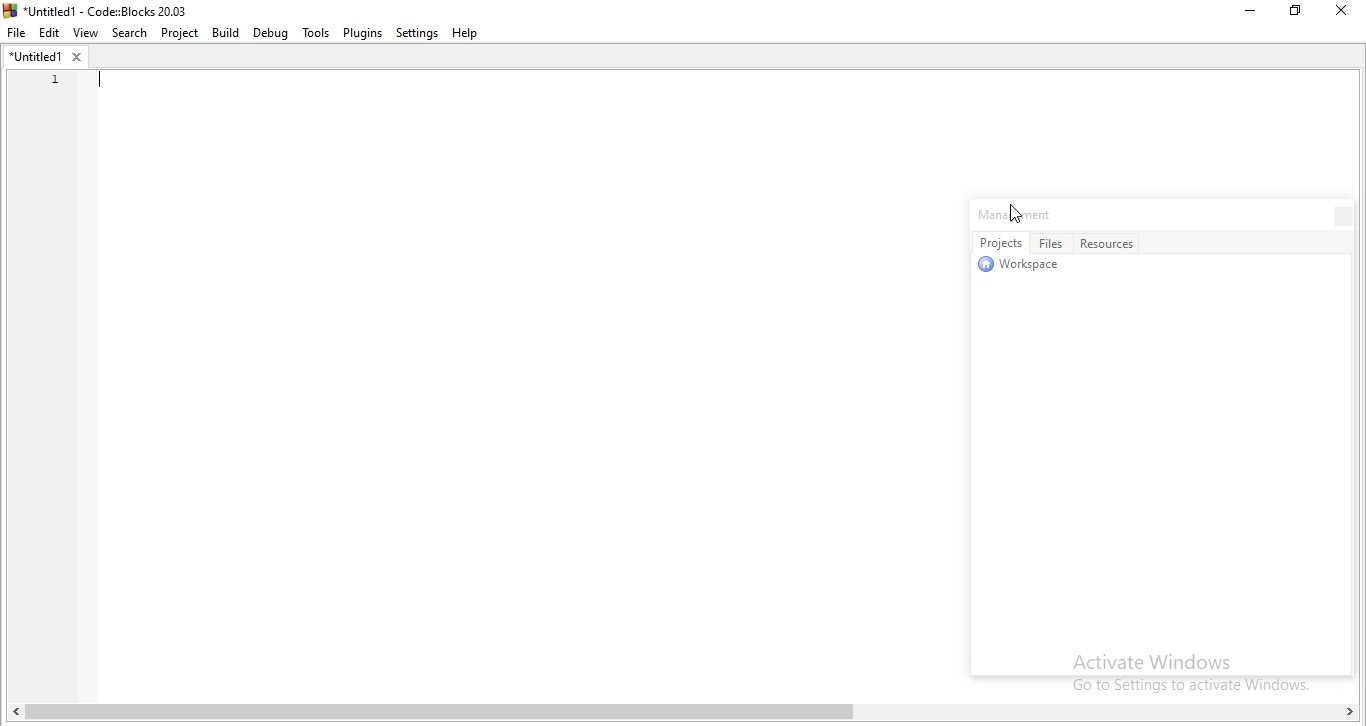  What do you see at coordinates (362, 34) in the screenshot?
I see `Plugins ` at bounding box center [362, 34].